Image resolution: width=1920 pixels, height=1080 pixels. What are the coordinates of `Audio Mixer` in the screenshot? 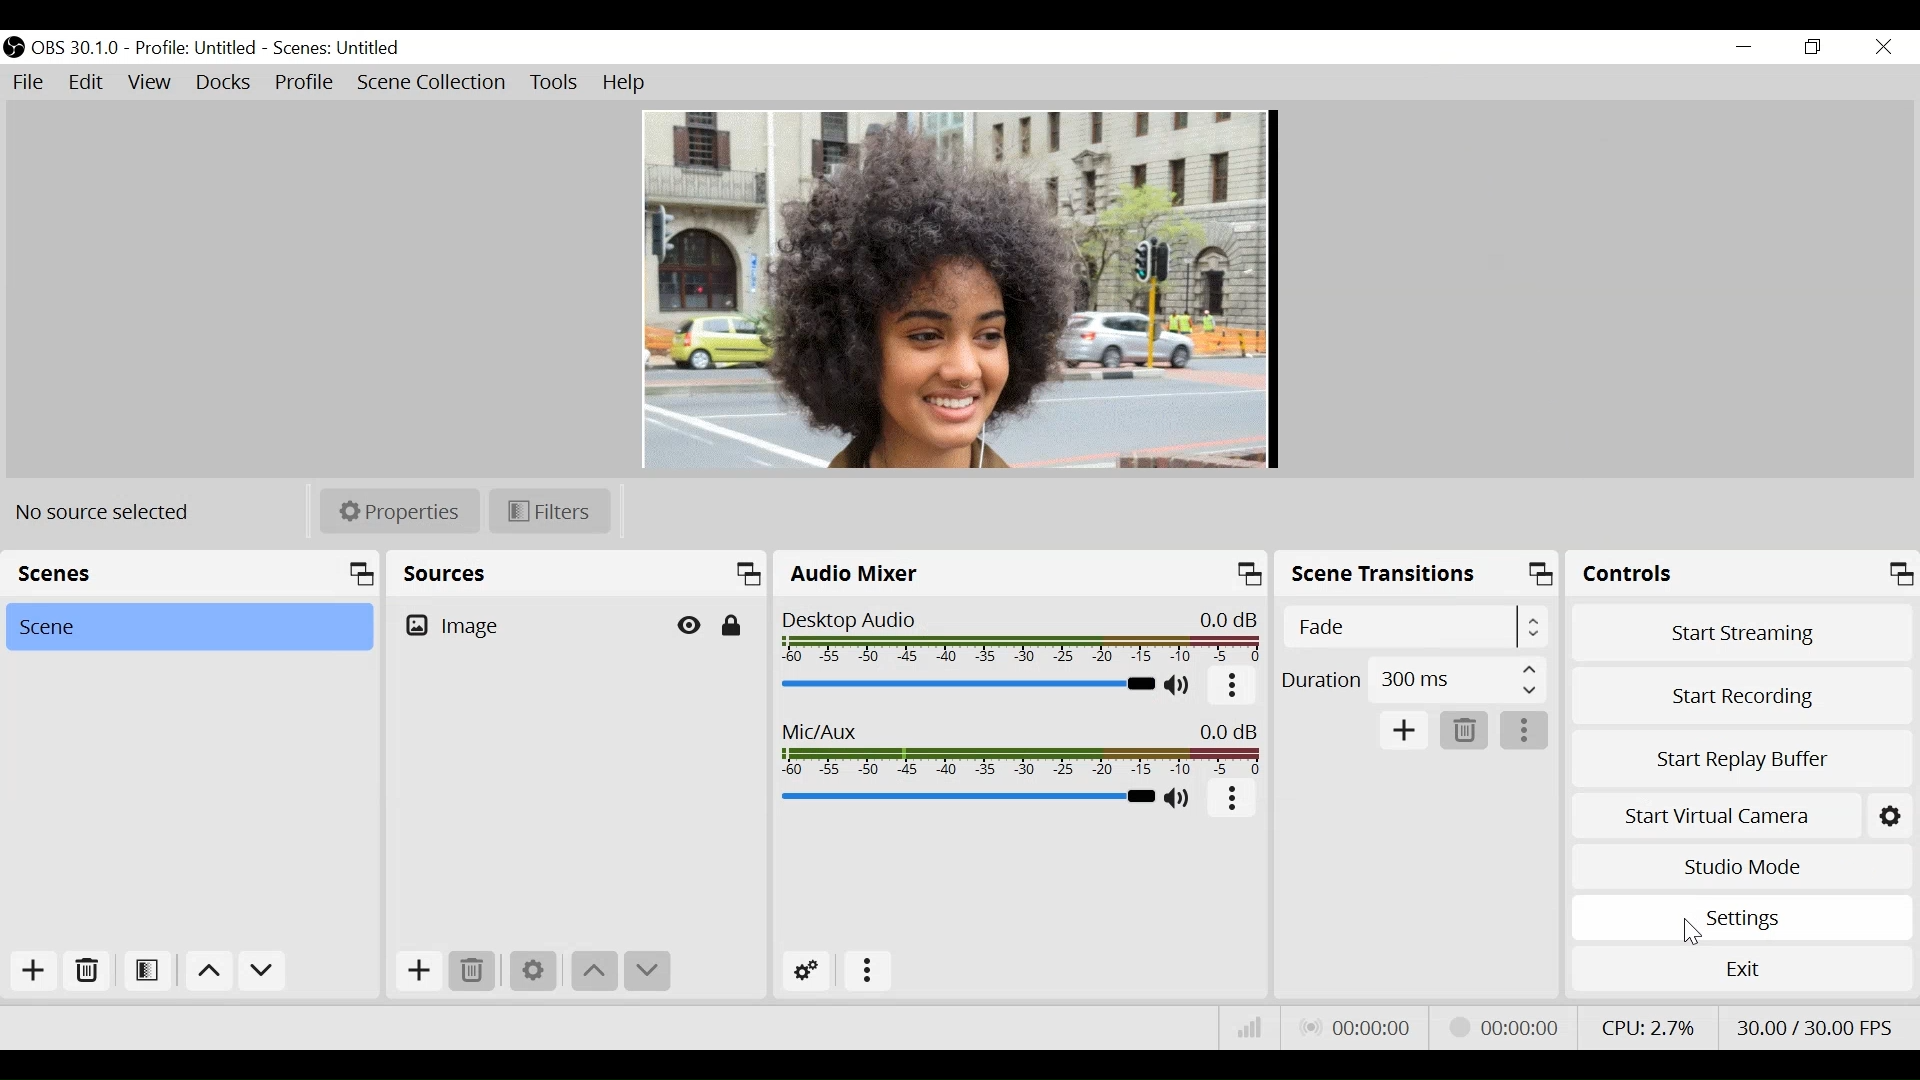 It's located at (1019, 575).